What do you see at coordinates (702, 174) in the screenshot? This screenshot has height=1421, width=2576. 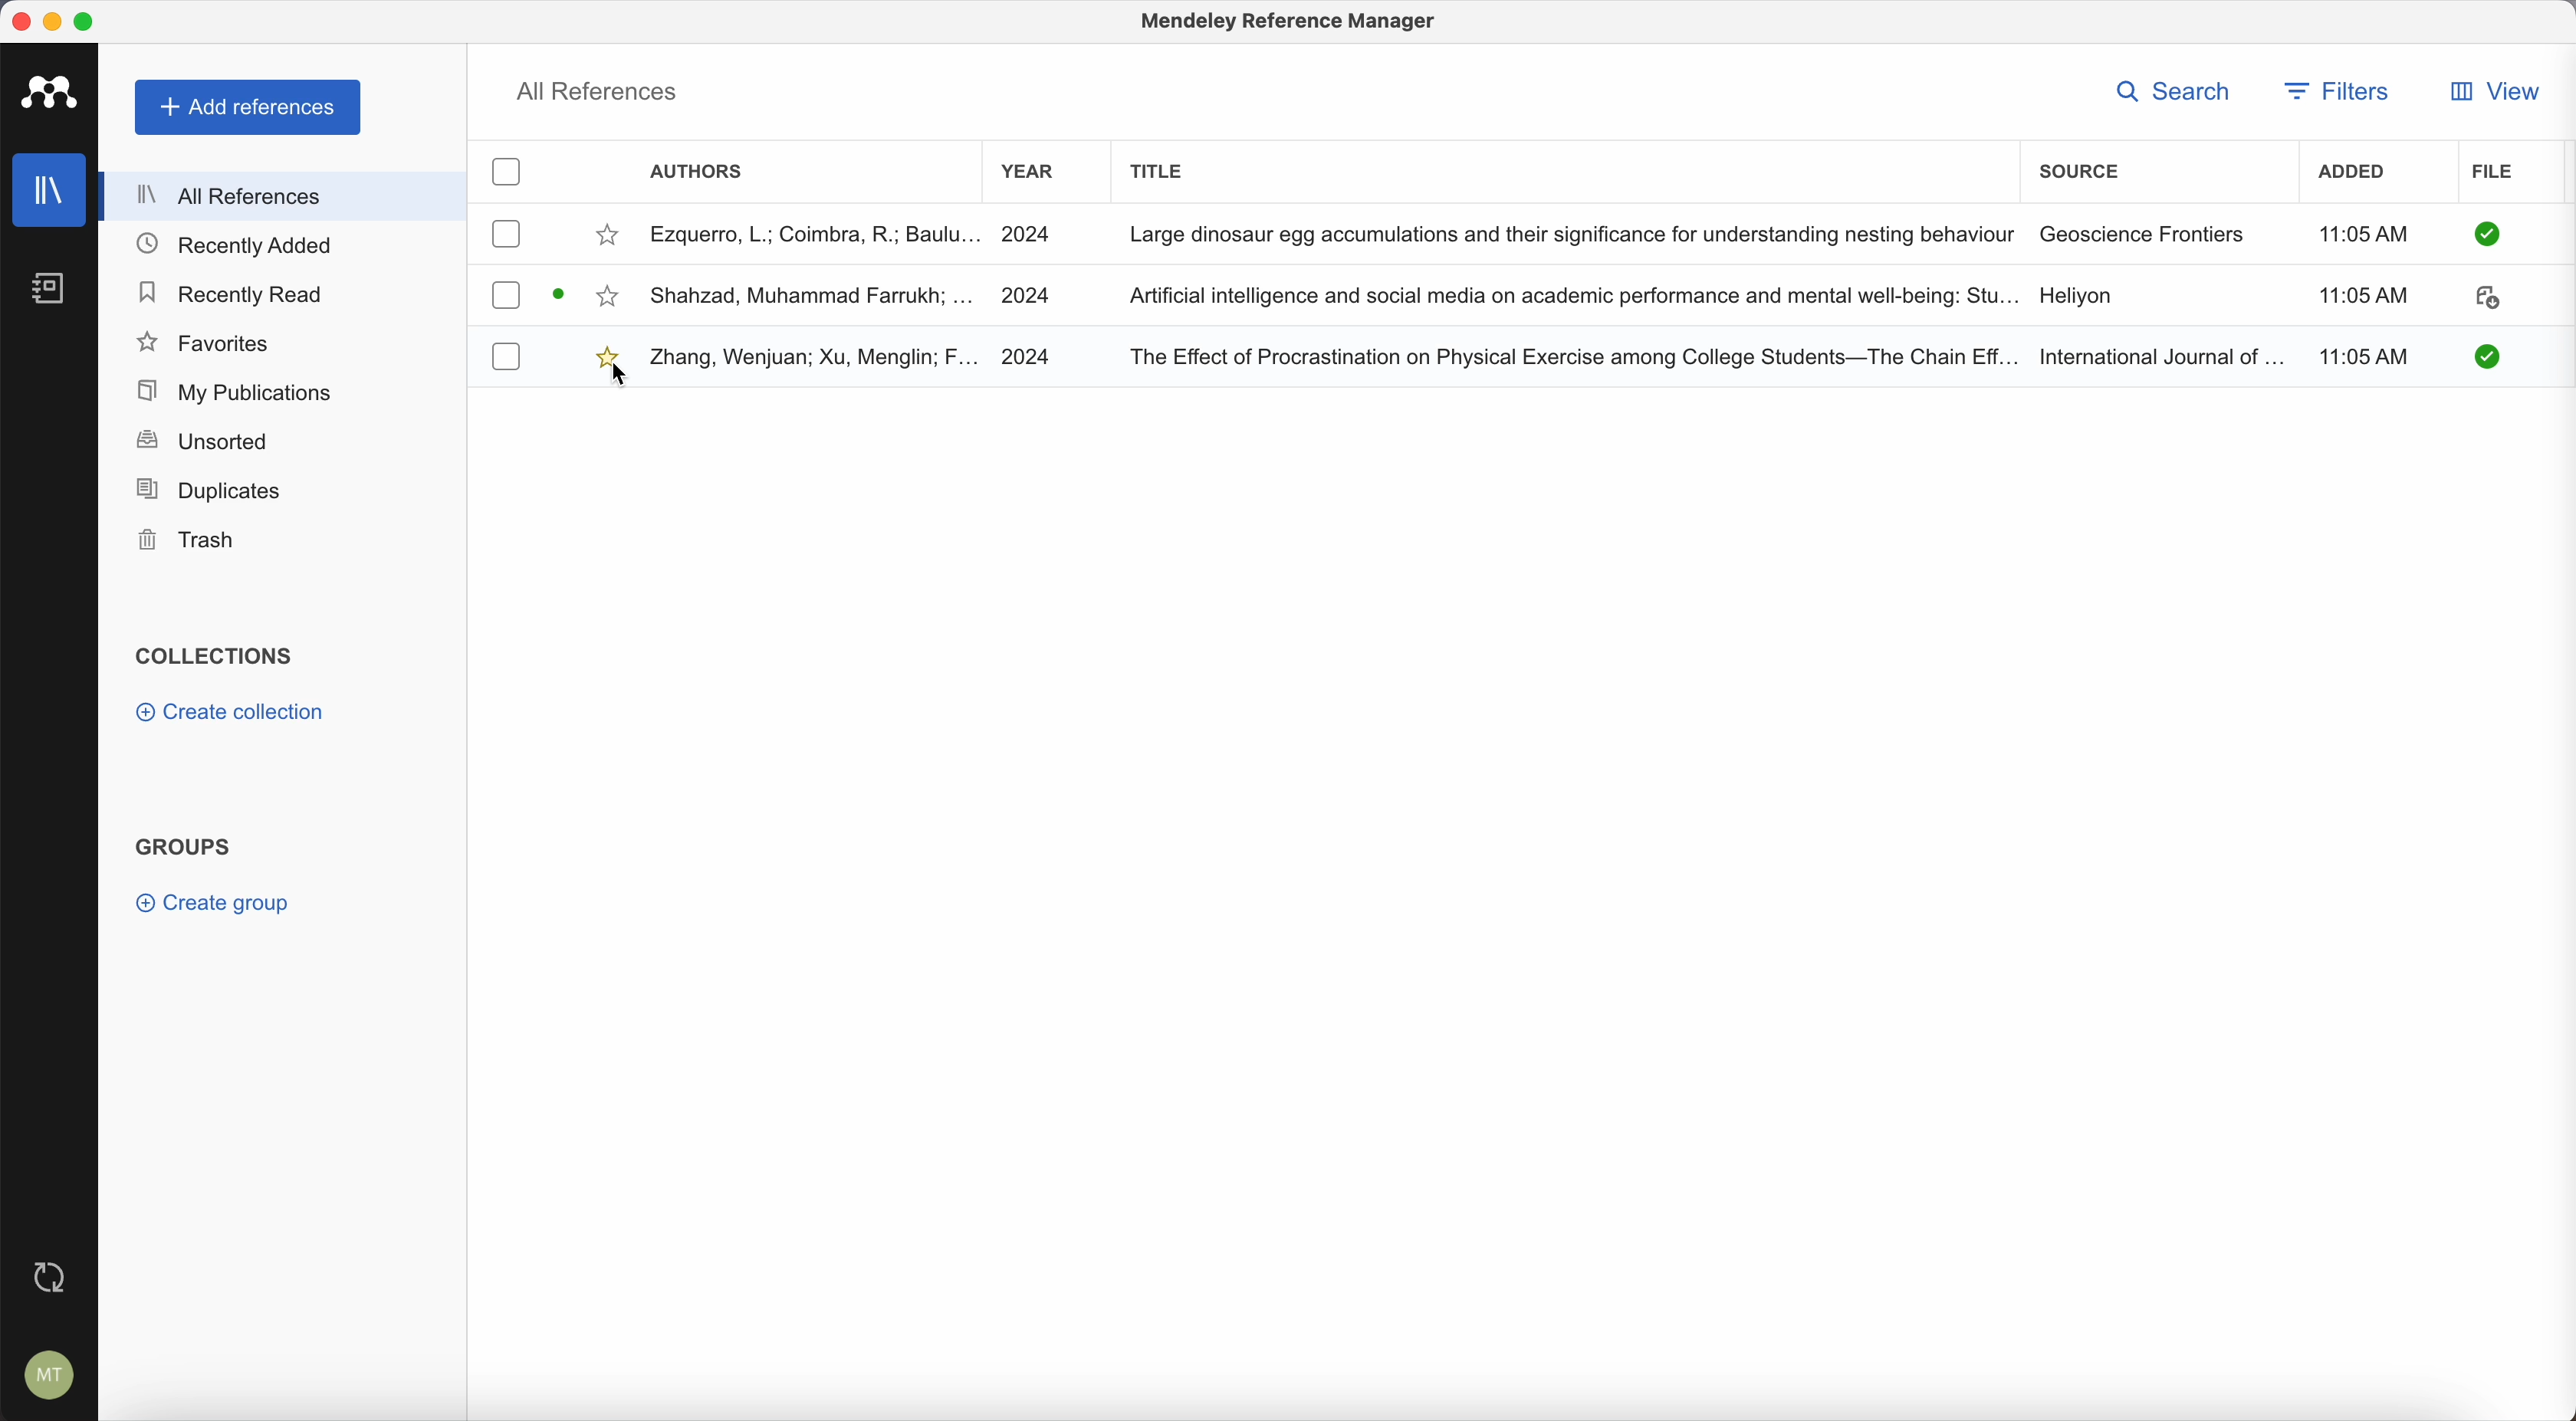 I see `authors` at bounding box center [702, 174].